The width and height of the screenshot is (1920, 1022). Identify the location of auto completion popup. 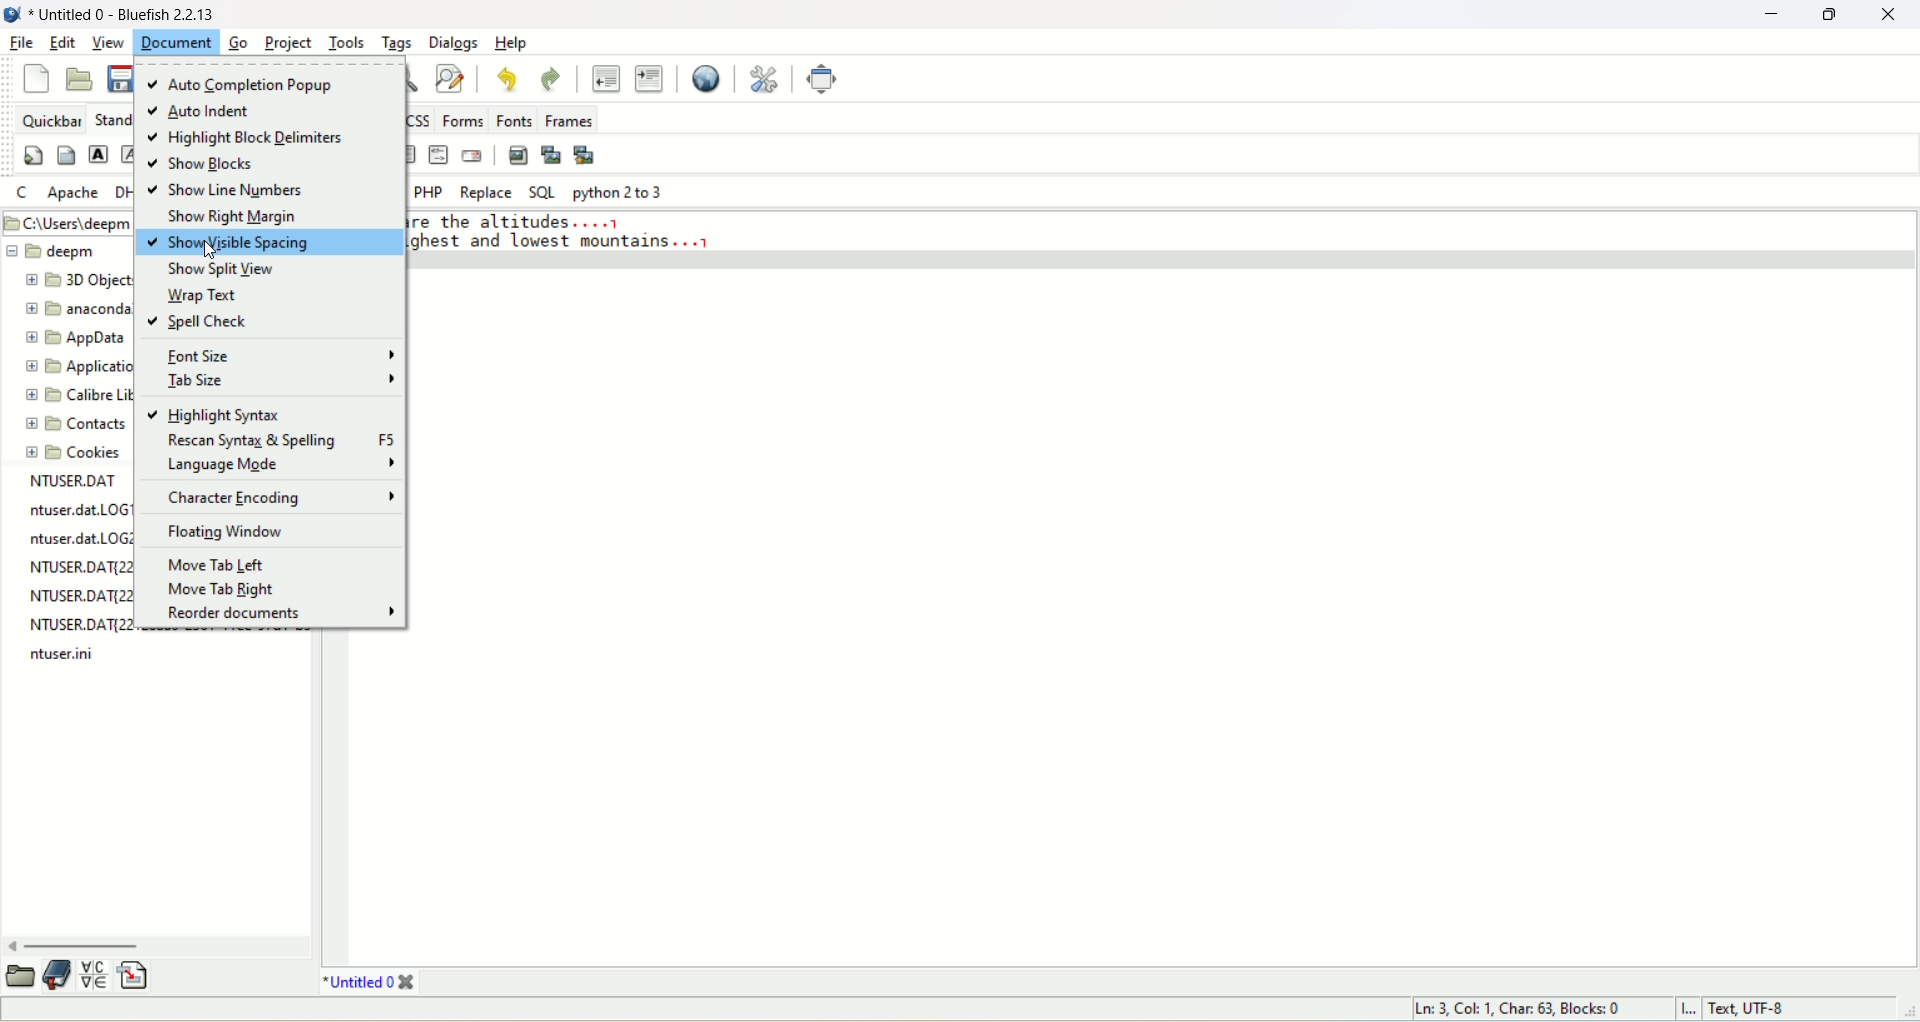
(243, 85).